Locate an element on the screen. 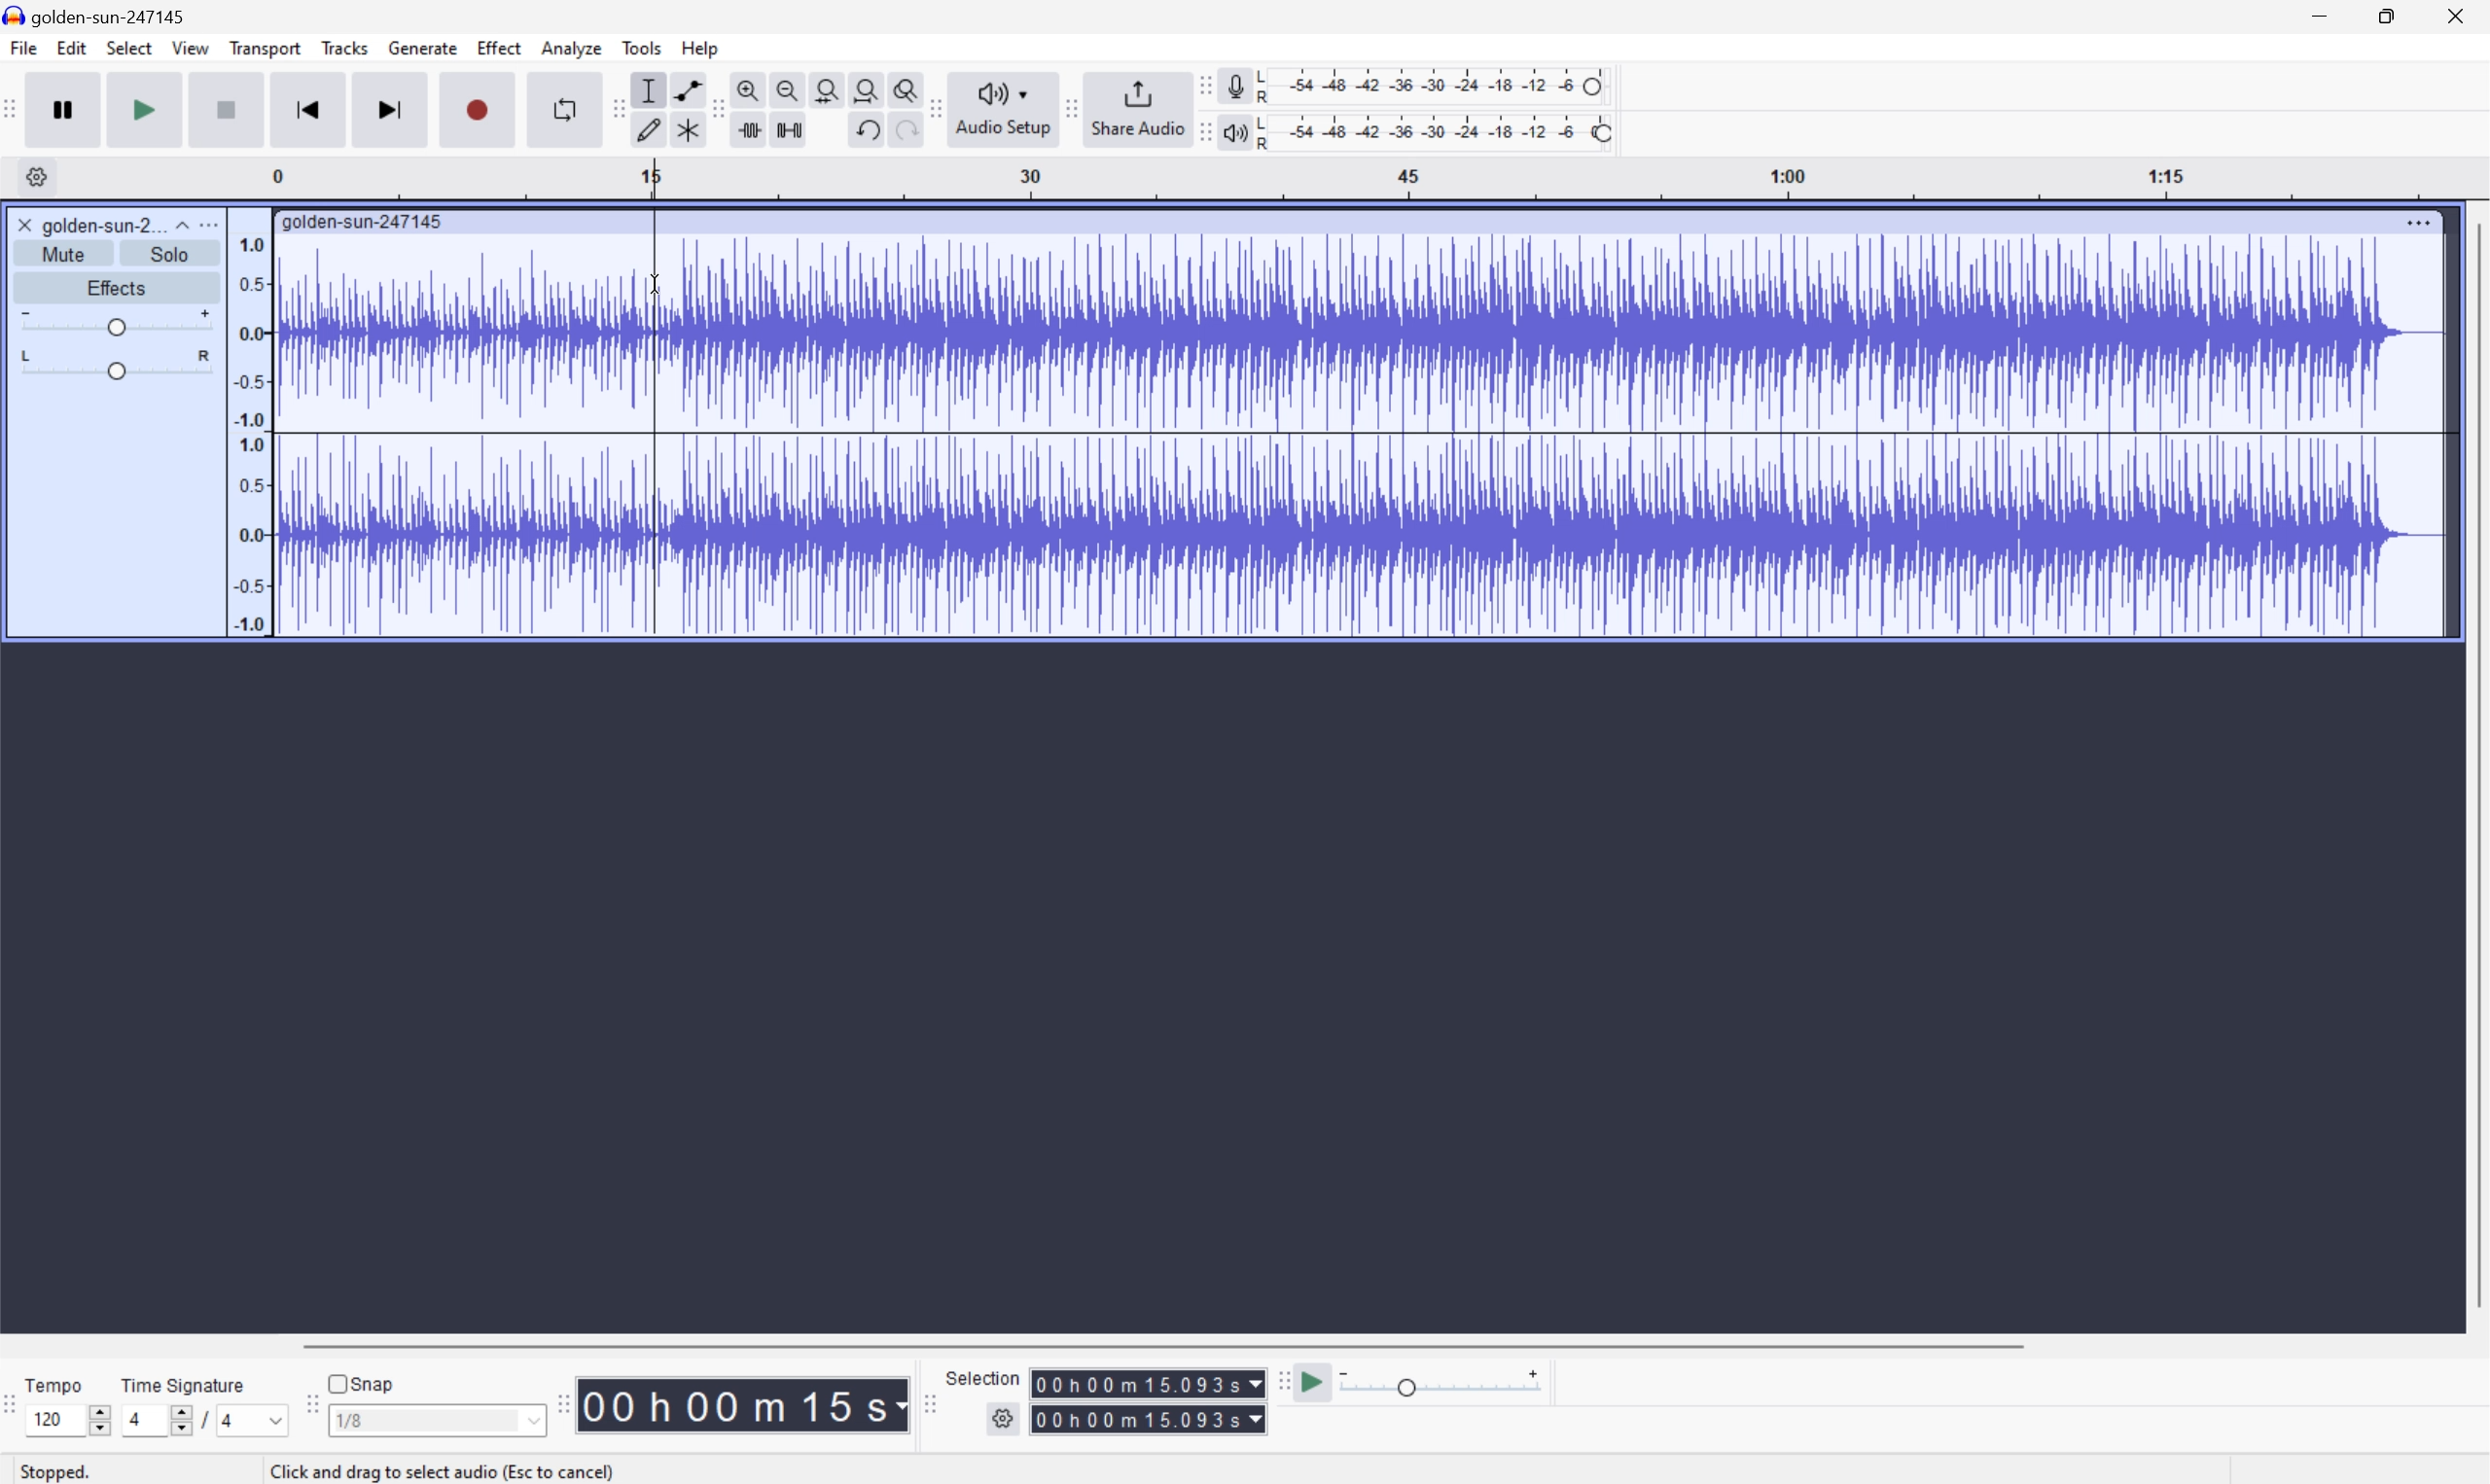  Time is located at coordinates (743, 1403).